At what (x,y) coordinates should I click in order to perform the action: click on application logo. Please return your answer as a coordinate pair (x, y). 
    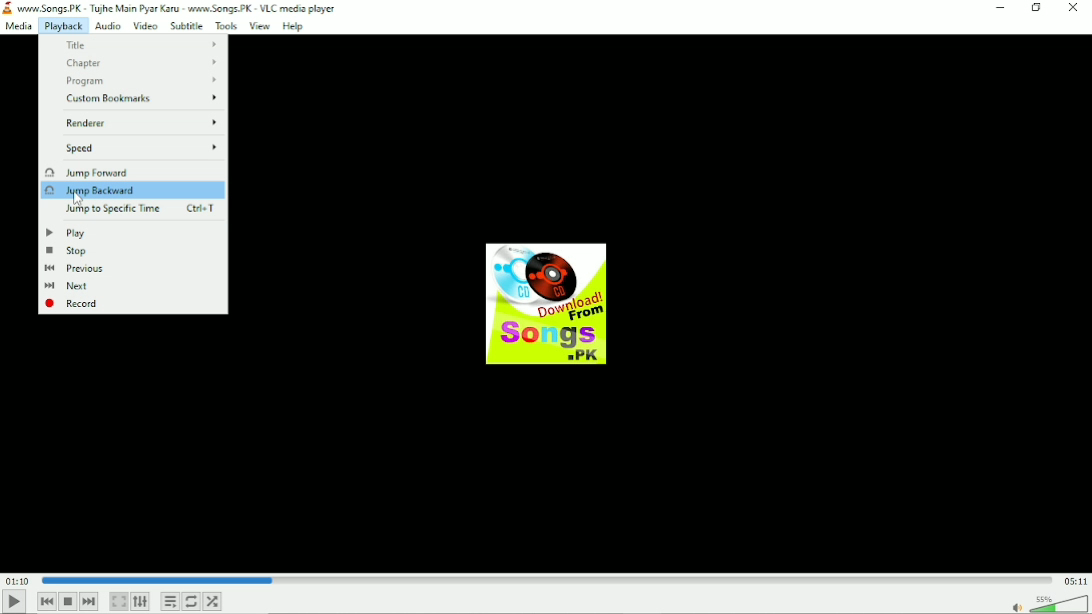
    Looking at the image, I should click on (7, 8).